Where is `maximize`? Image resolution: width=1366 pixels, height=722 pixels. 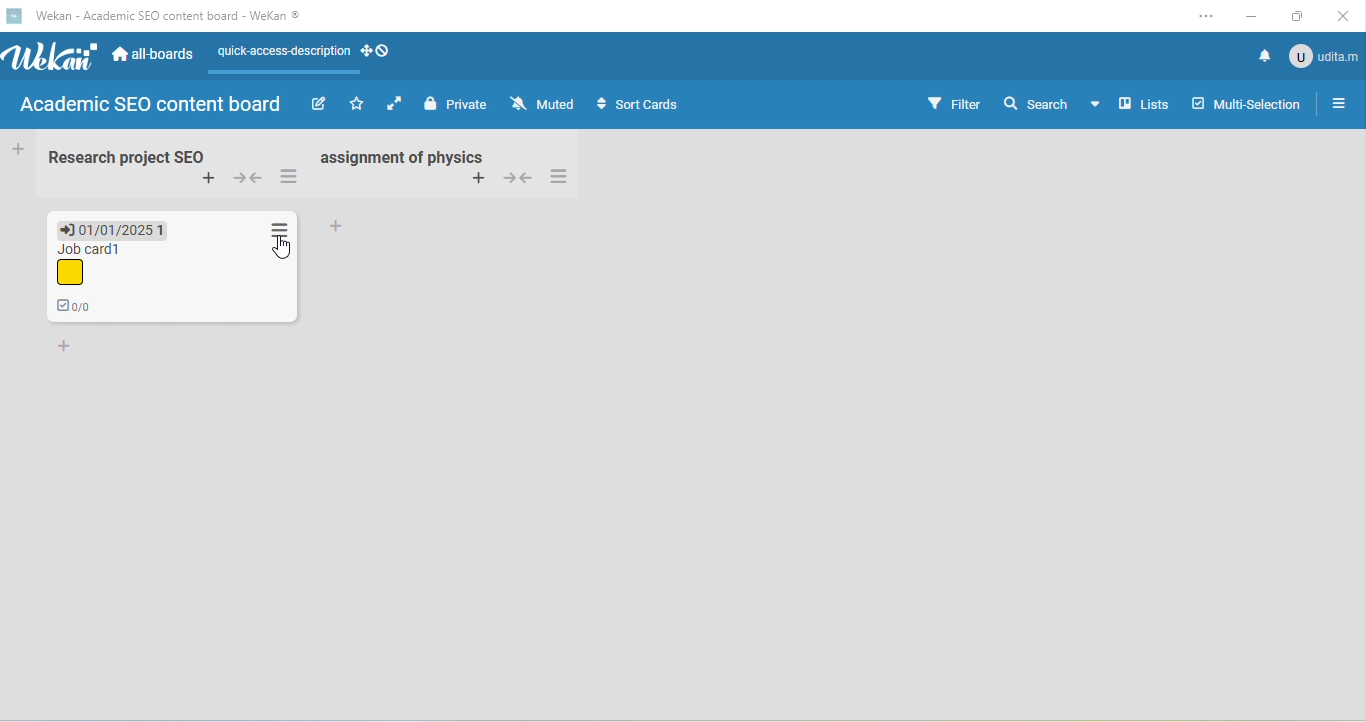 maximize is located at coordinates (1299, 16).